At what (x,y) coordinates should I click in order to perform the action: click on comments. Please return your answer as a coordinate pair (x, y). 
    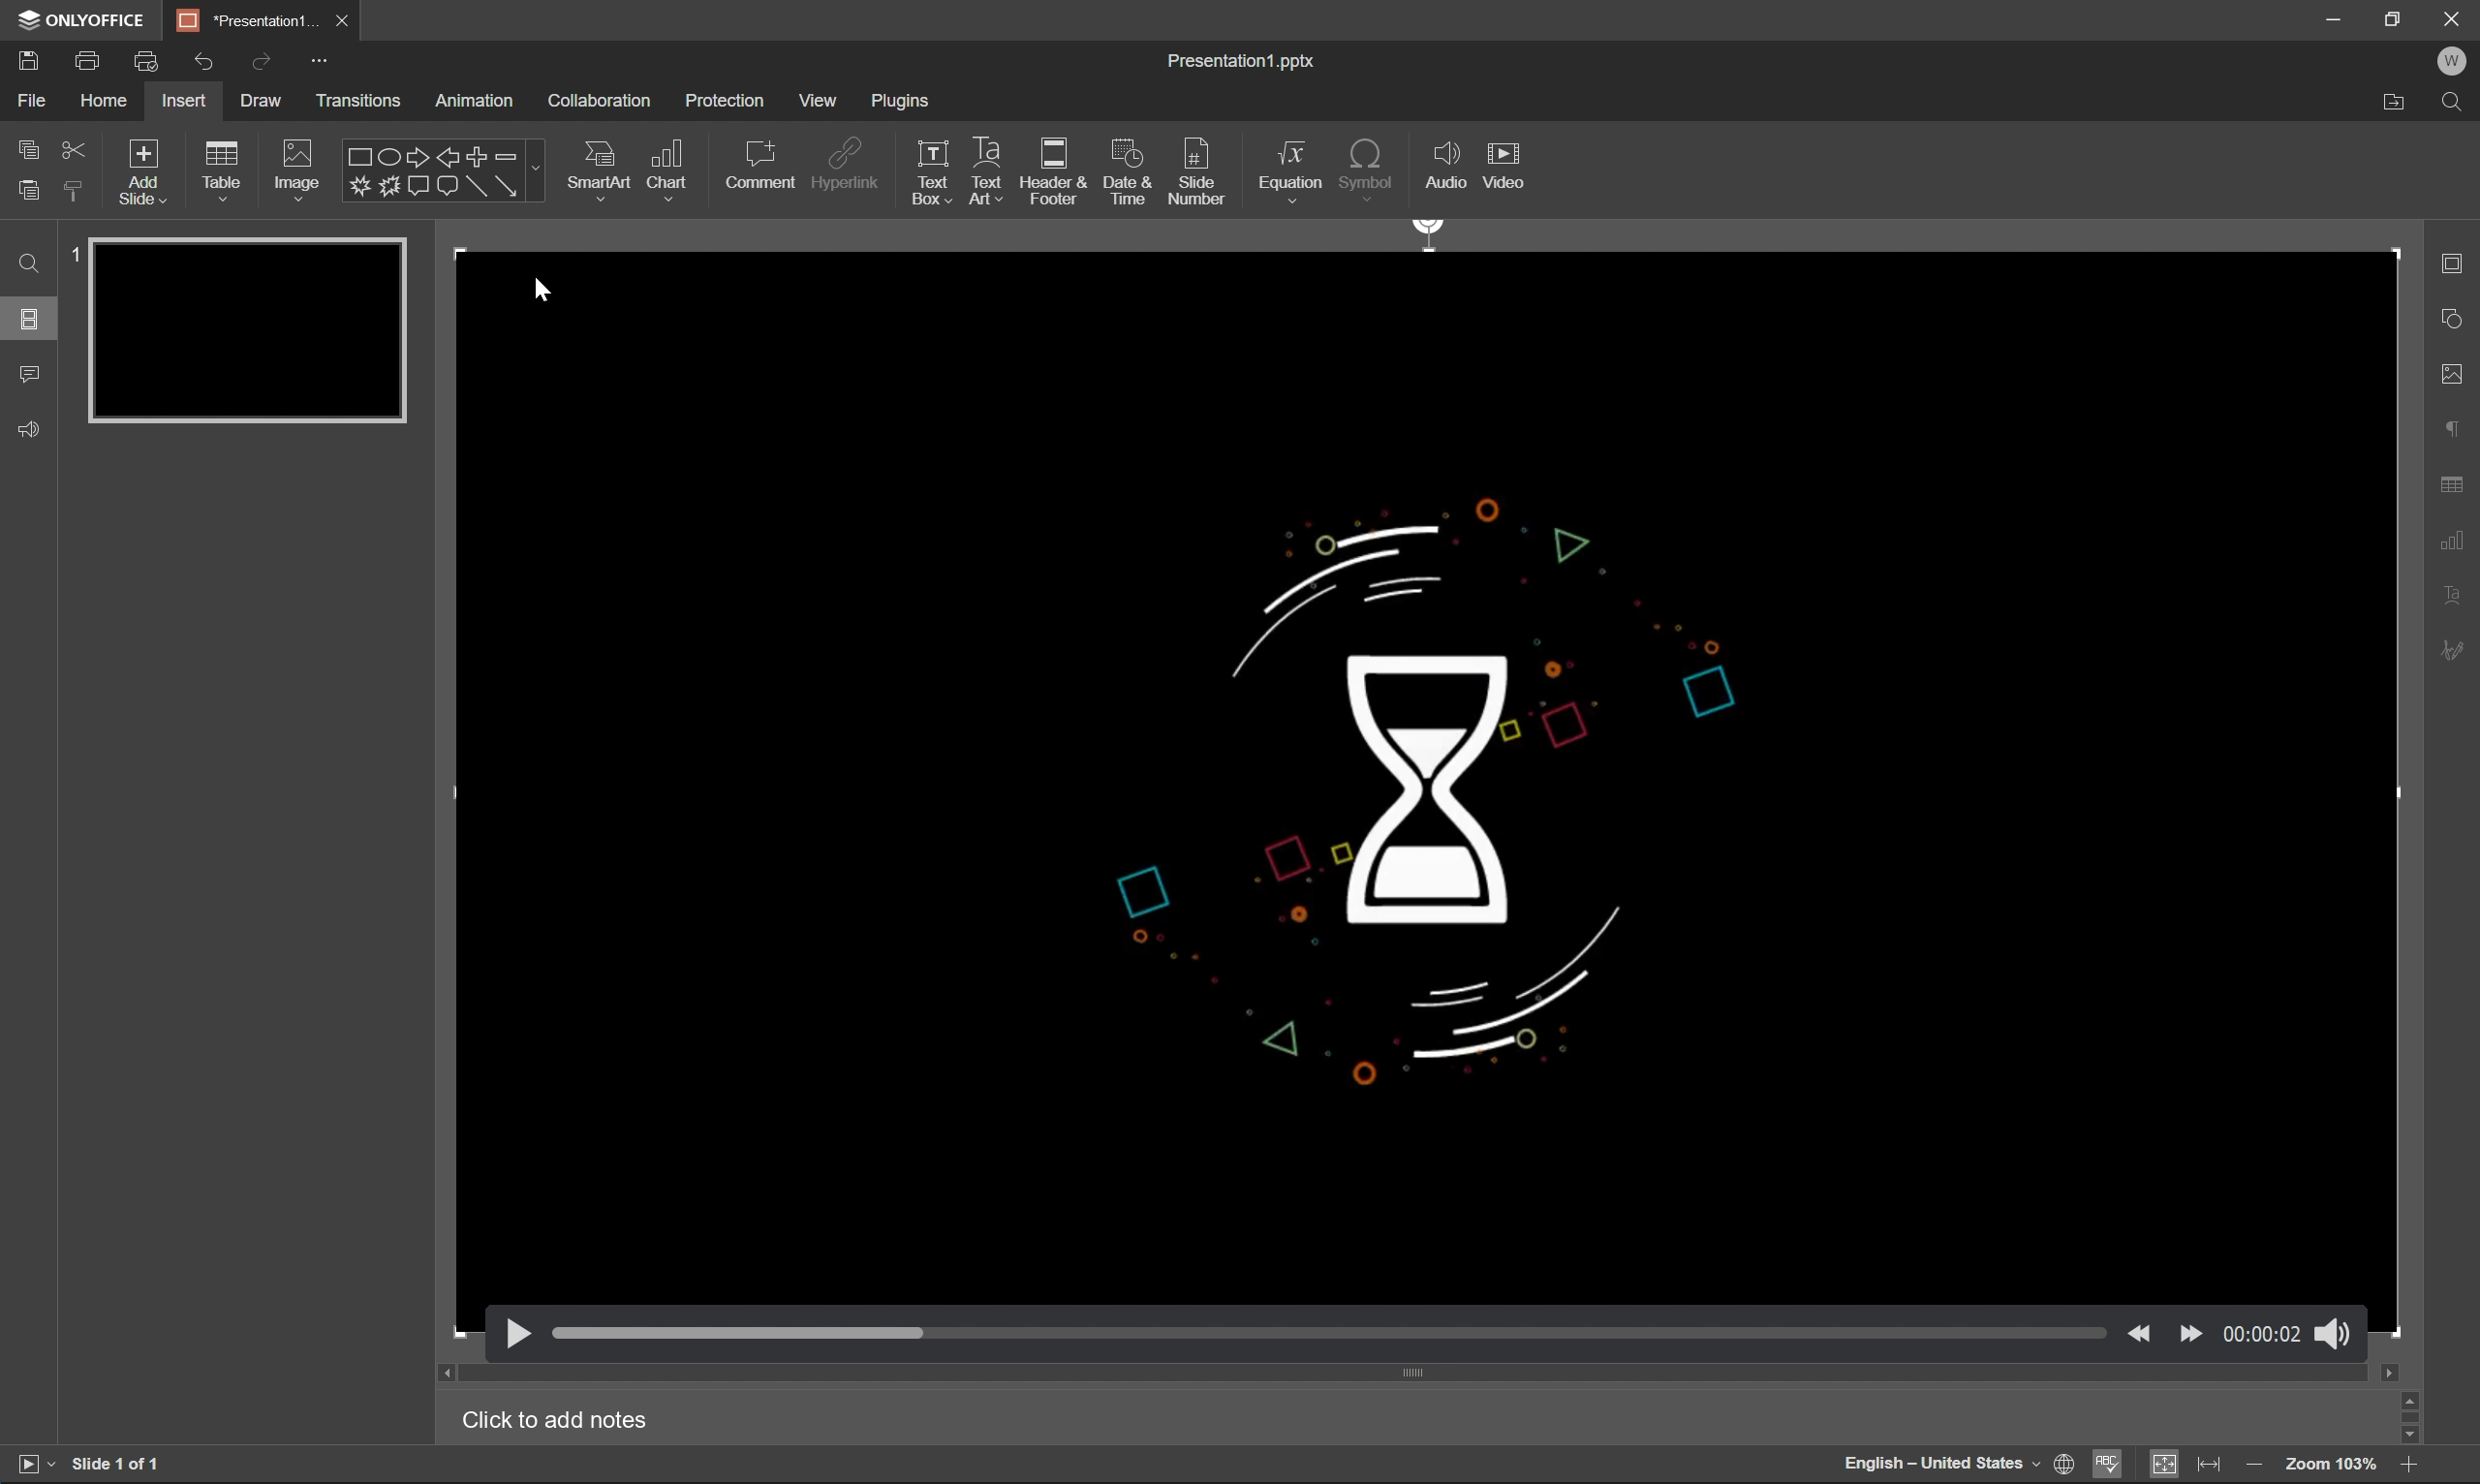
    Looking at the image, I should click on (33, 374).